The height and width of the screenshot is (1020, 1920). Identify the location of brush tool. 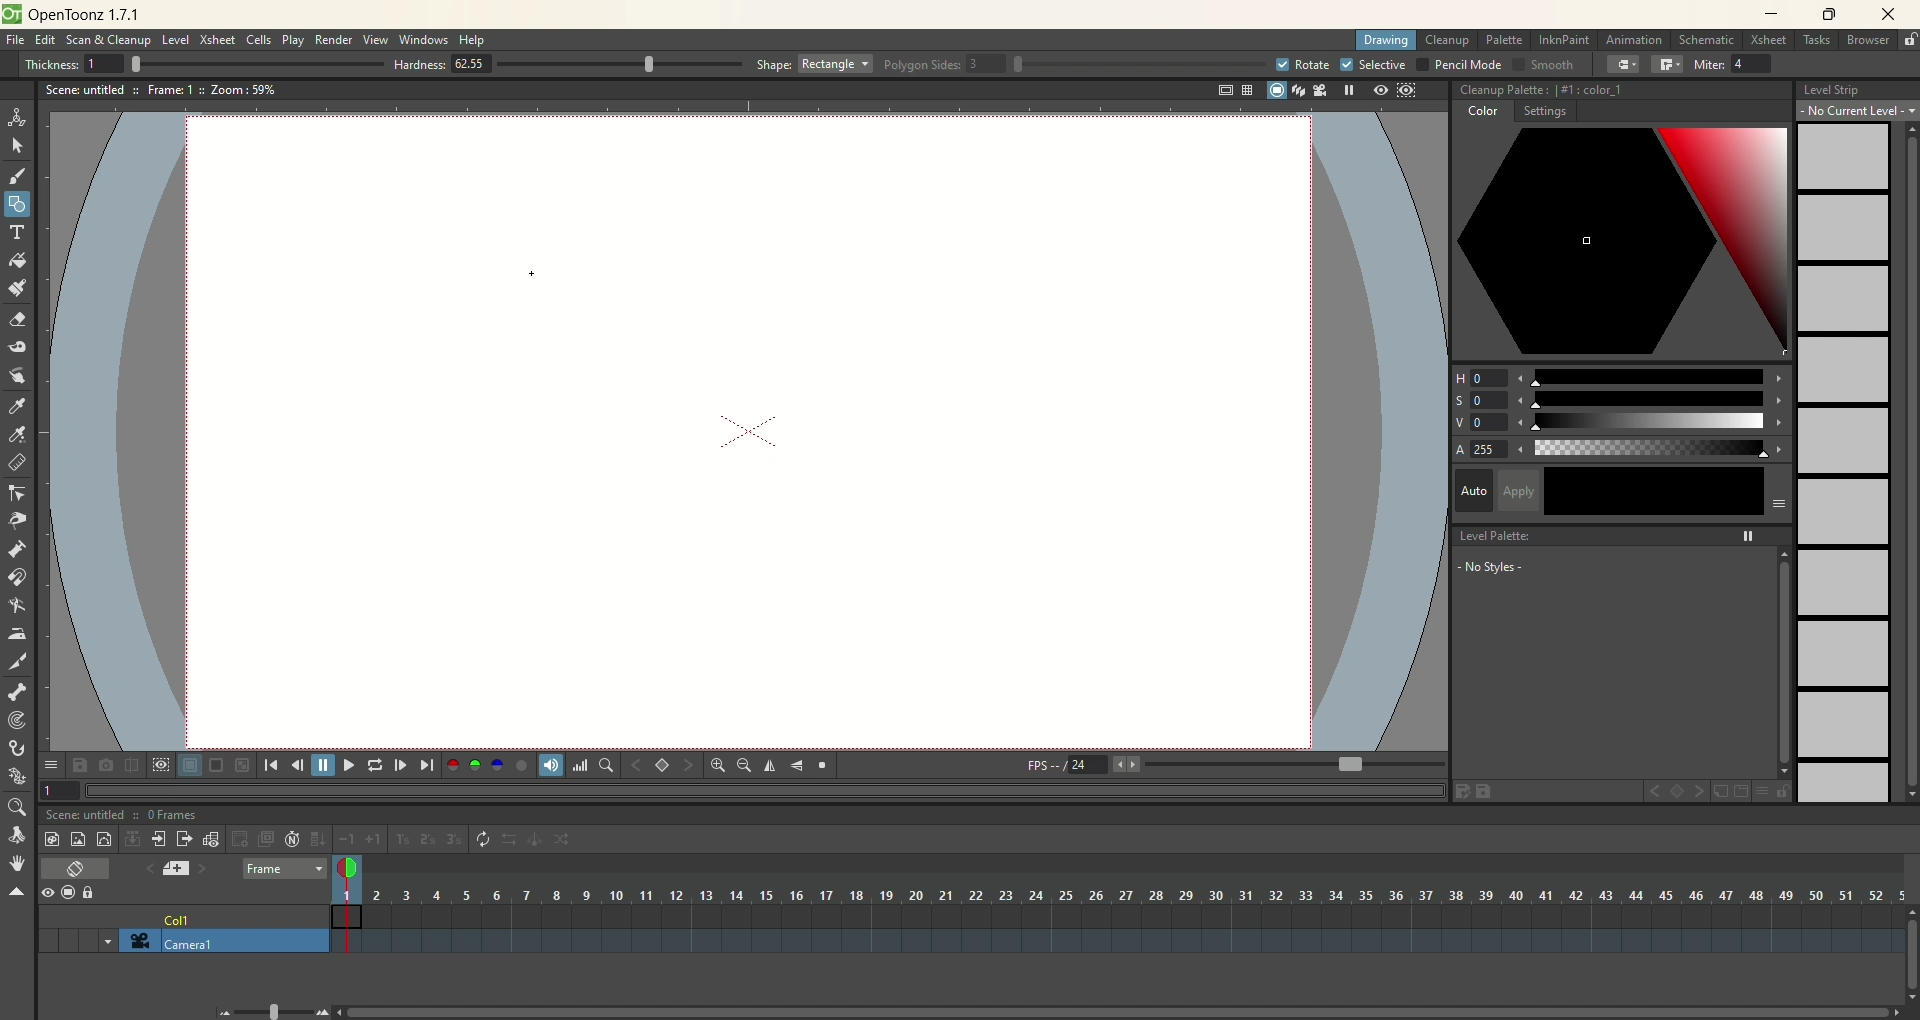
(19, 178).